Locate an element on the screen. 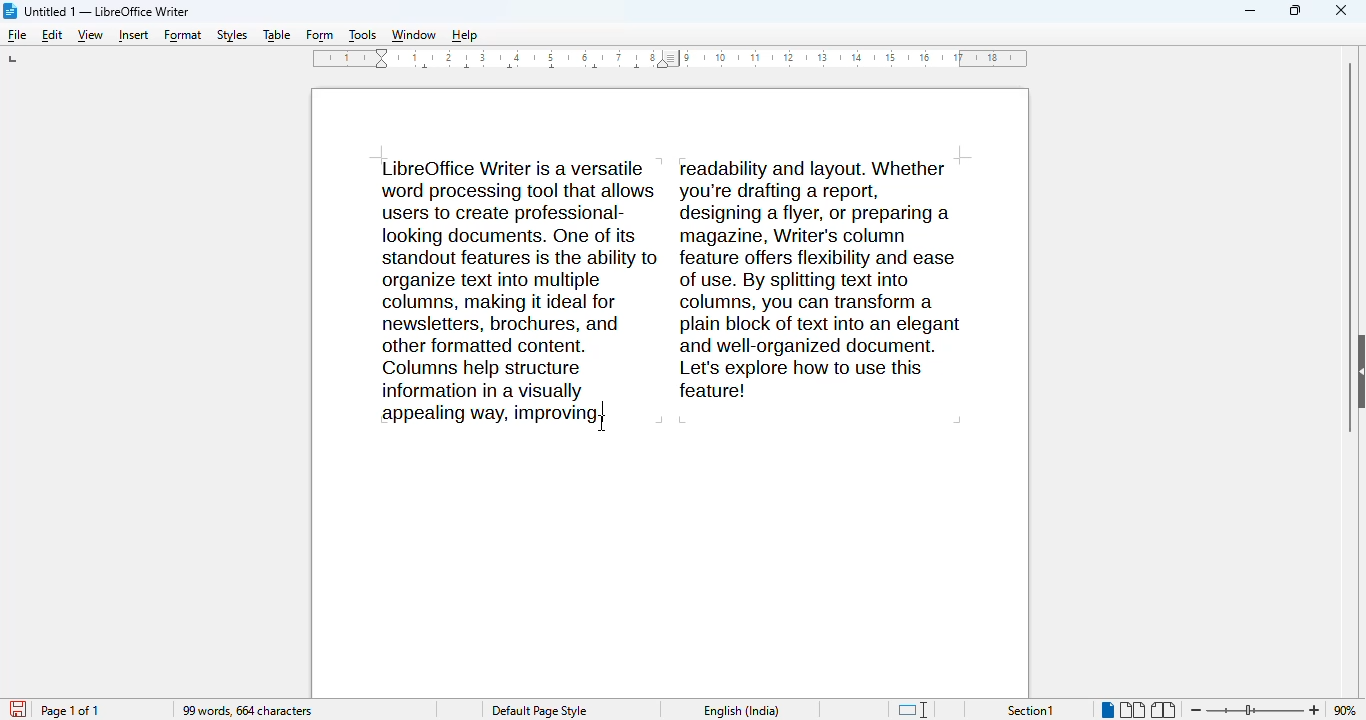  maximize is located at coordinates (1295, 10).